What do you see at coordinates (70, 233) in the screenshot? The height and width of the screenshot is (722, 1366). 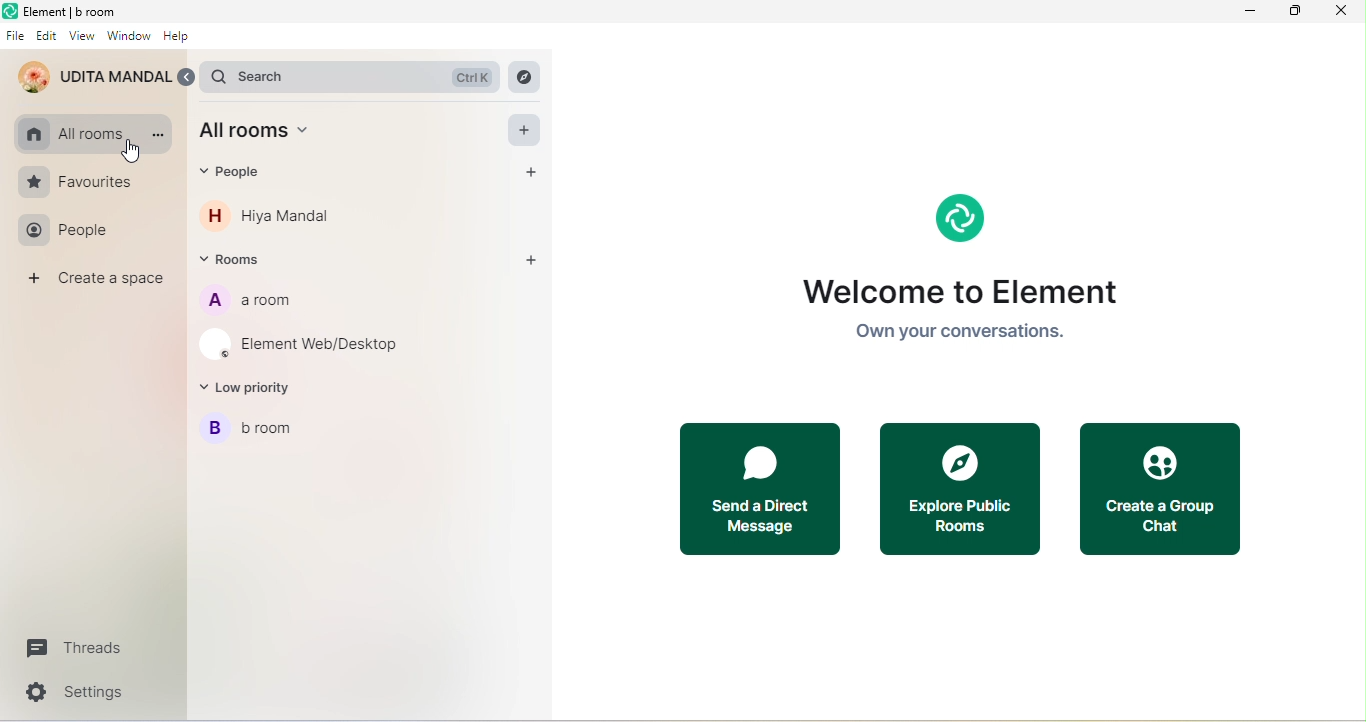 I see `people` at bounding box center [70, 233].